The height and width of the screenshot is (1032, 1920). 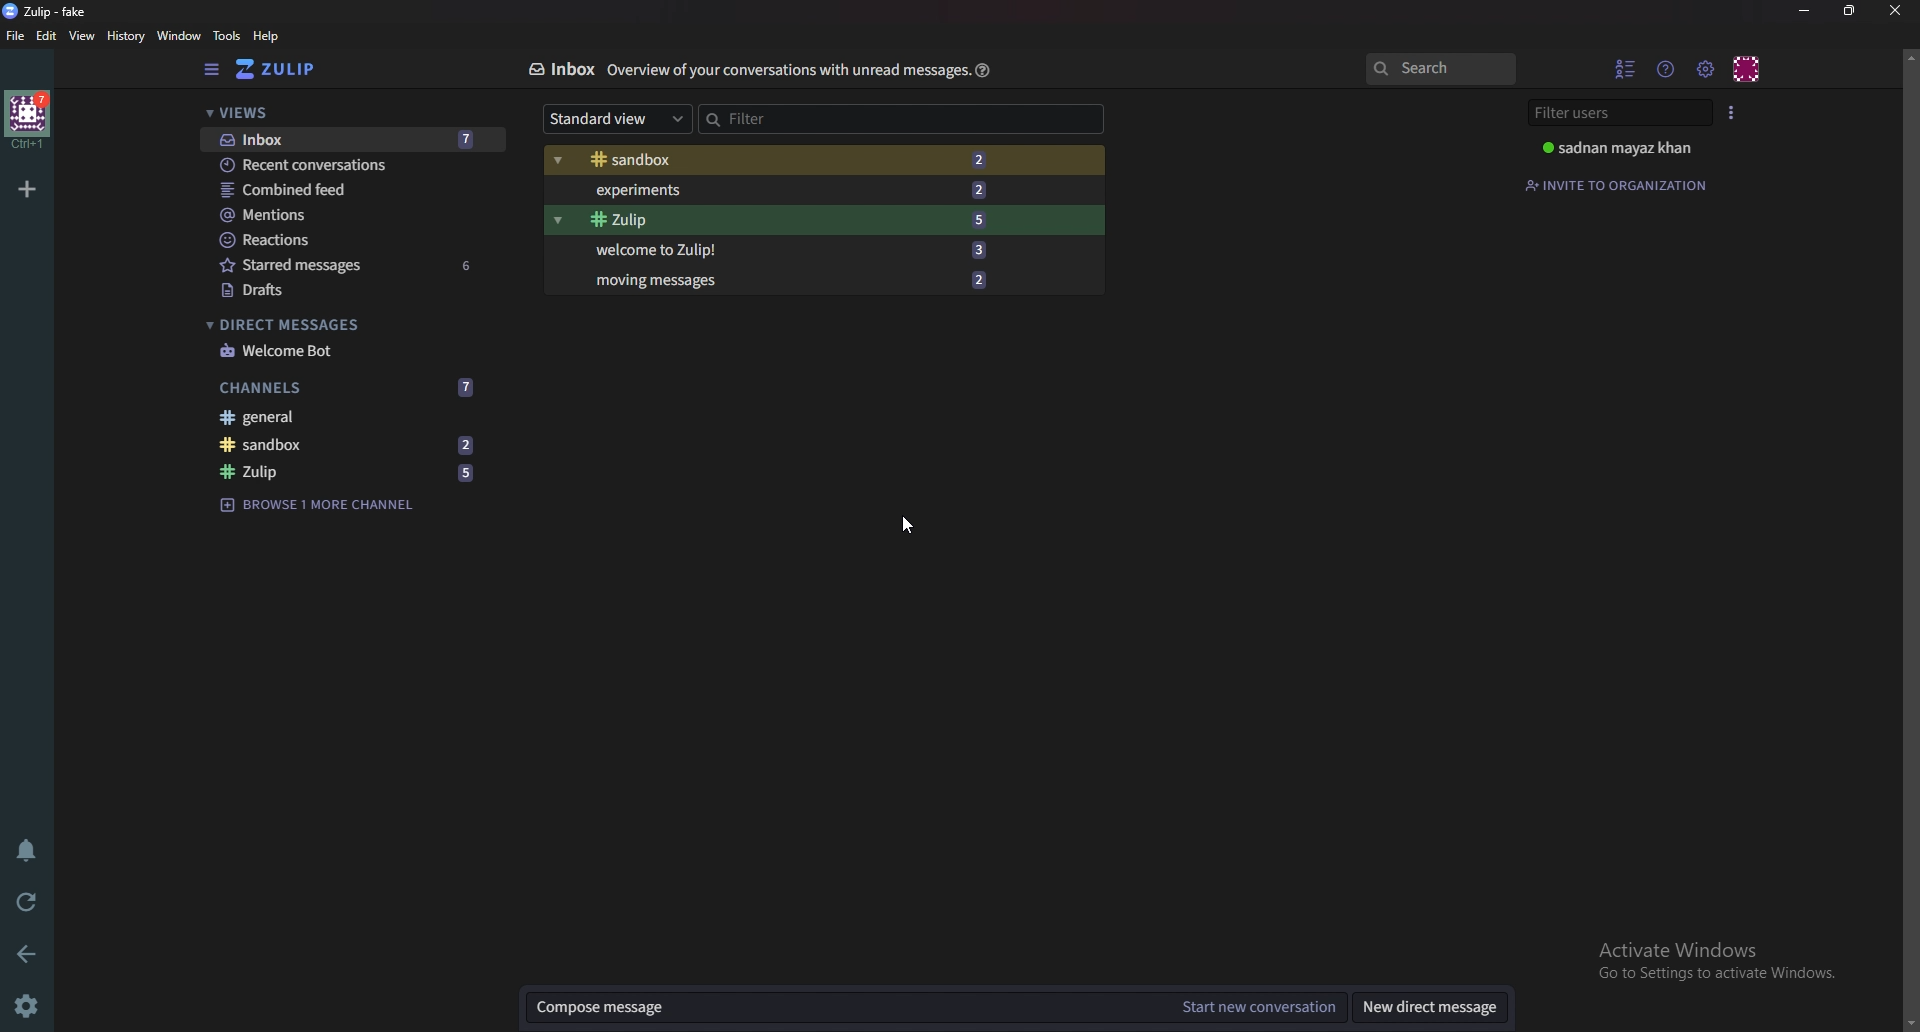 I want to click on Views, so click(x=342, y=115).